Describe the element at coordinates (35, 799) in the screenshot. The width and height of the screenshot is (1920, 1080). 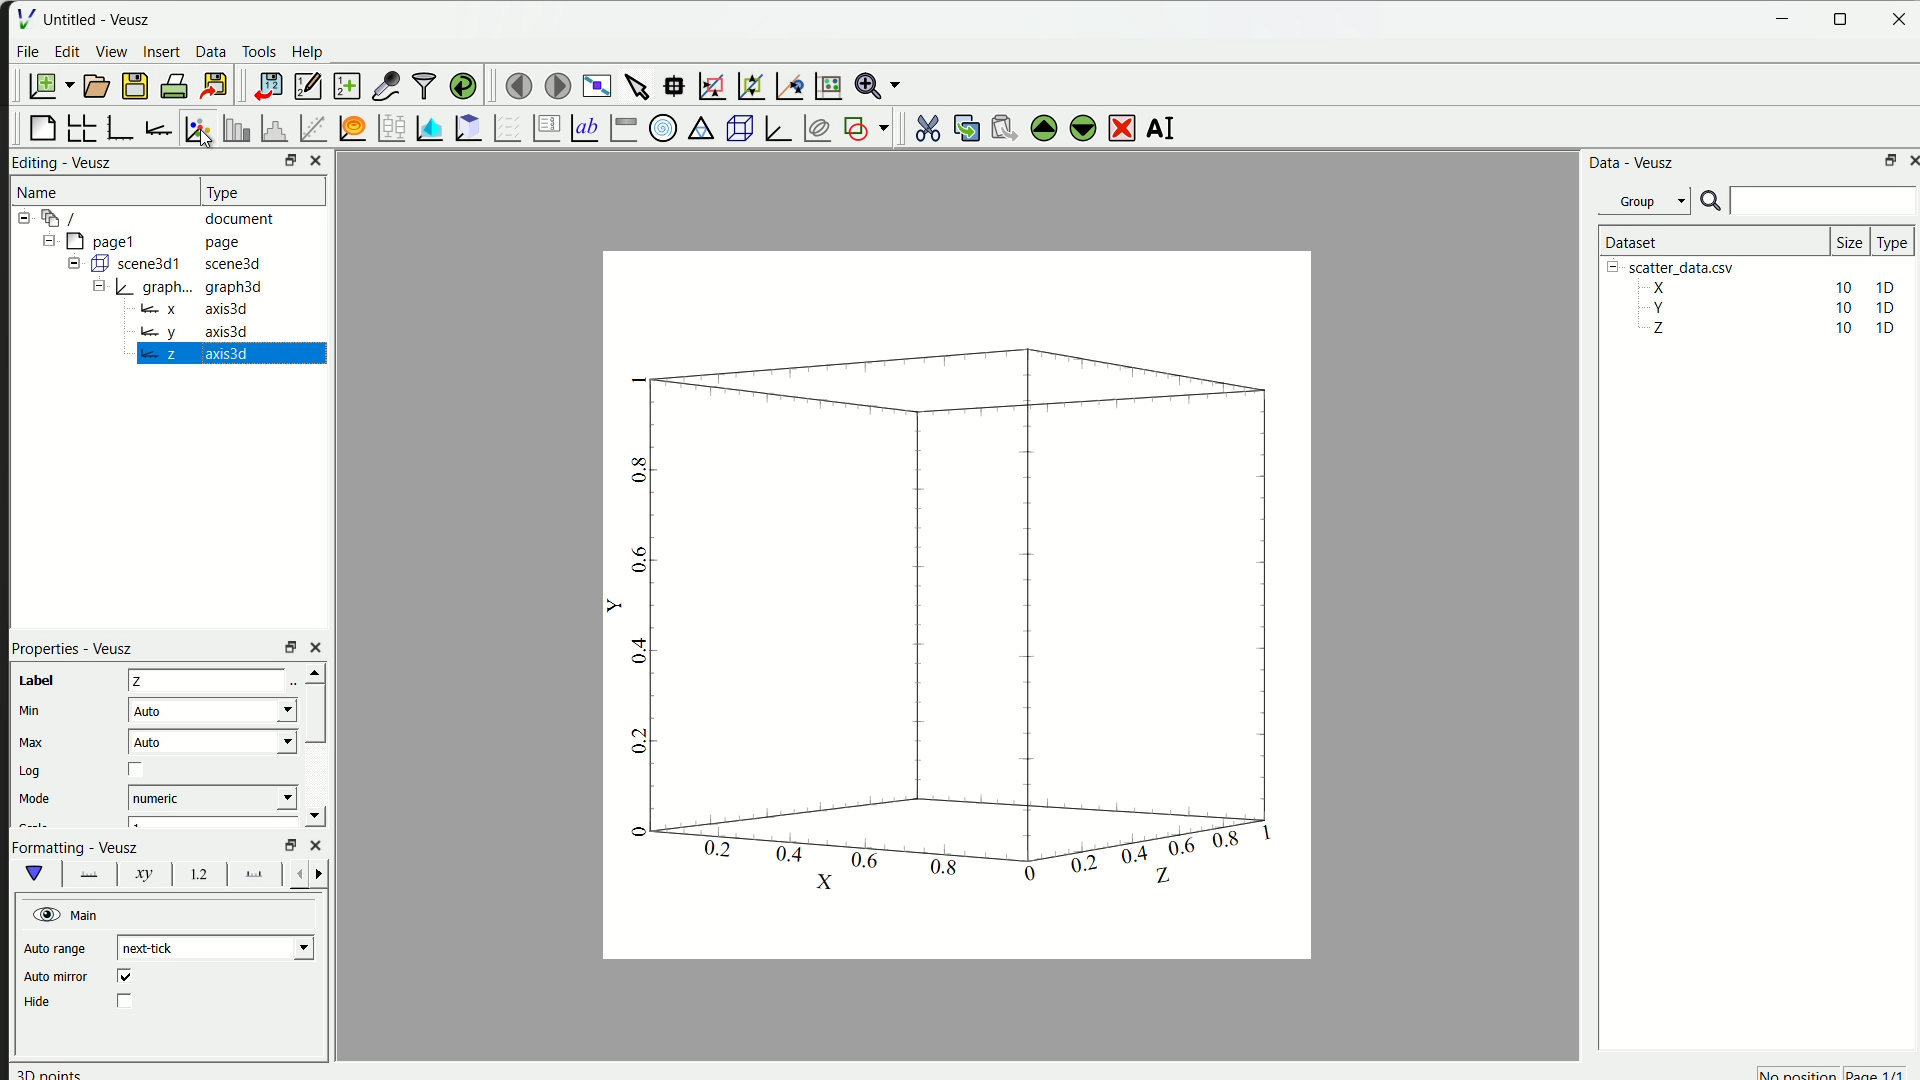
I see `‘Mode` at that location.